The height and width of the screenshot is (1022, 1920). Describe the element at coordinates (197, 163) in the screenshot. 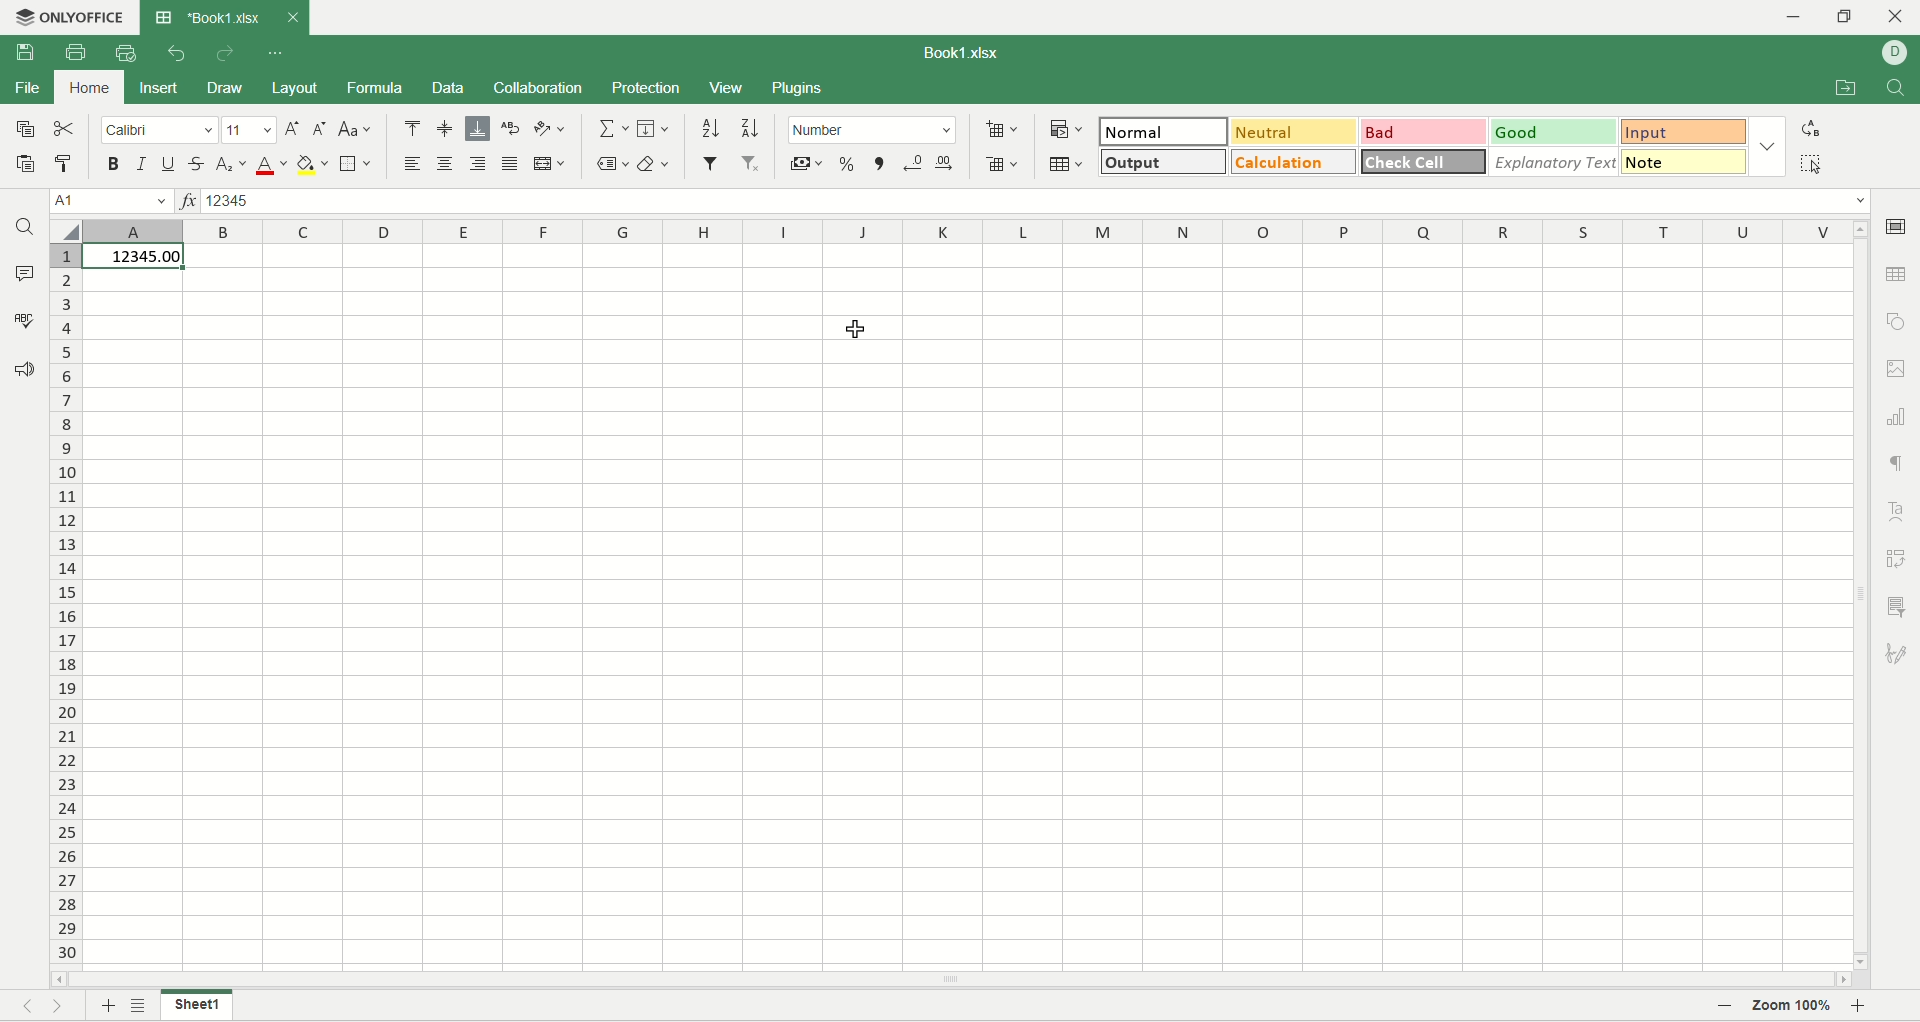

I see `strikethrough` at that location.